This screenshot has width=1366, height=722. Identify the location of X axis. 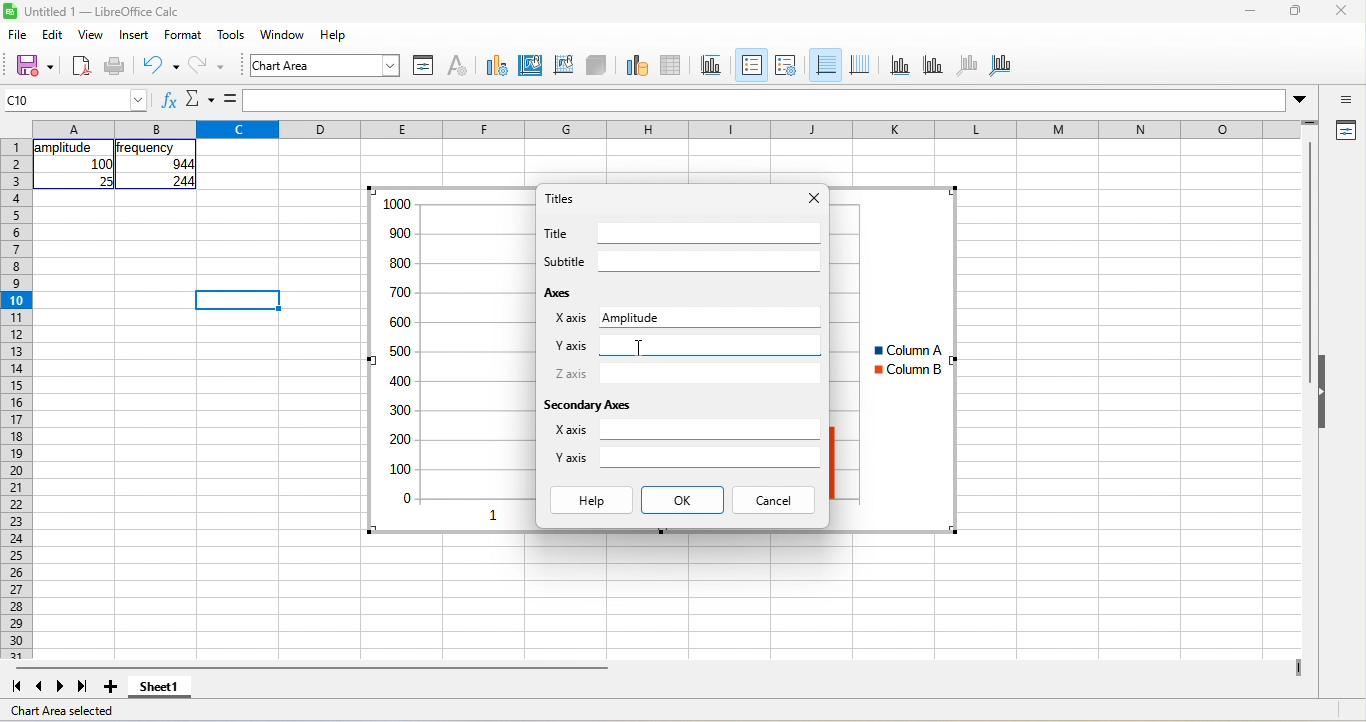
(570, 429).